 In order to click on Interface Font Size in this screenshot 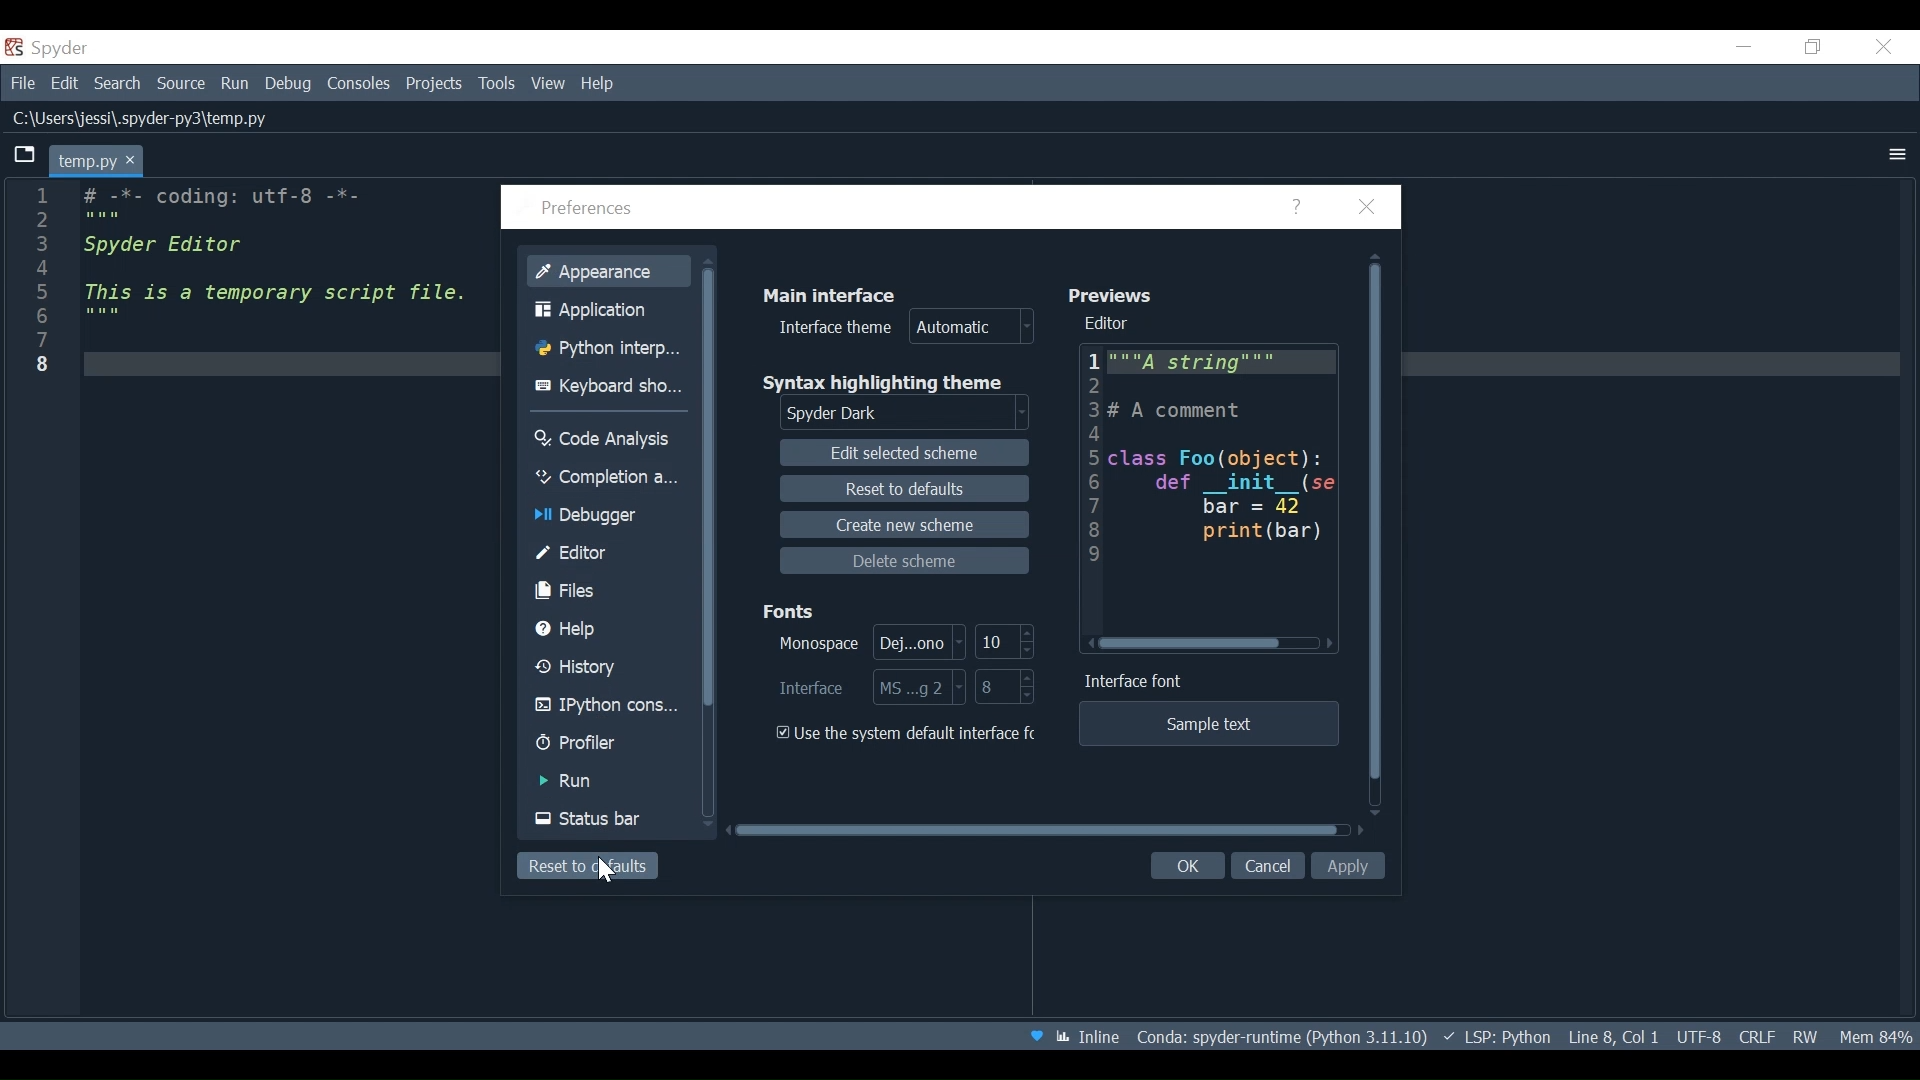, I will do `click(1006, 688)`.